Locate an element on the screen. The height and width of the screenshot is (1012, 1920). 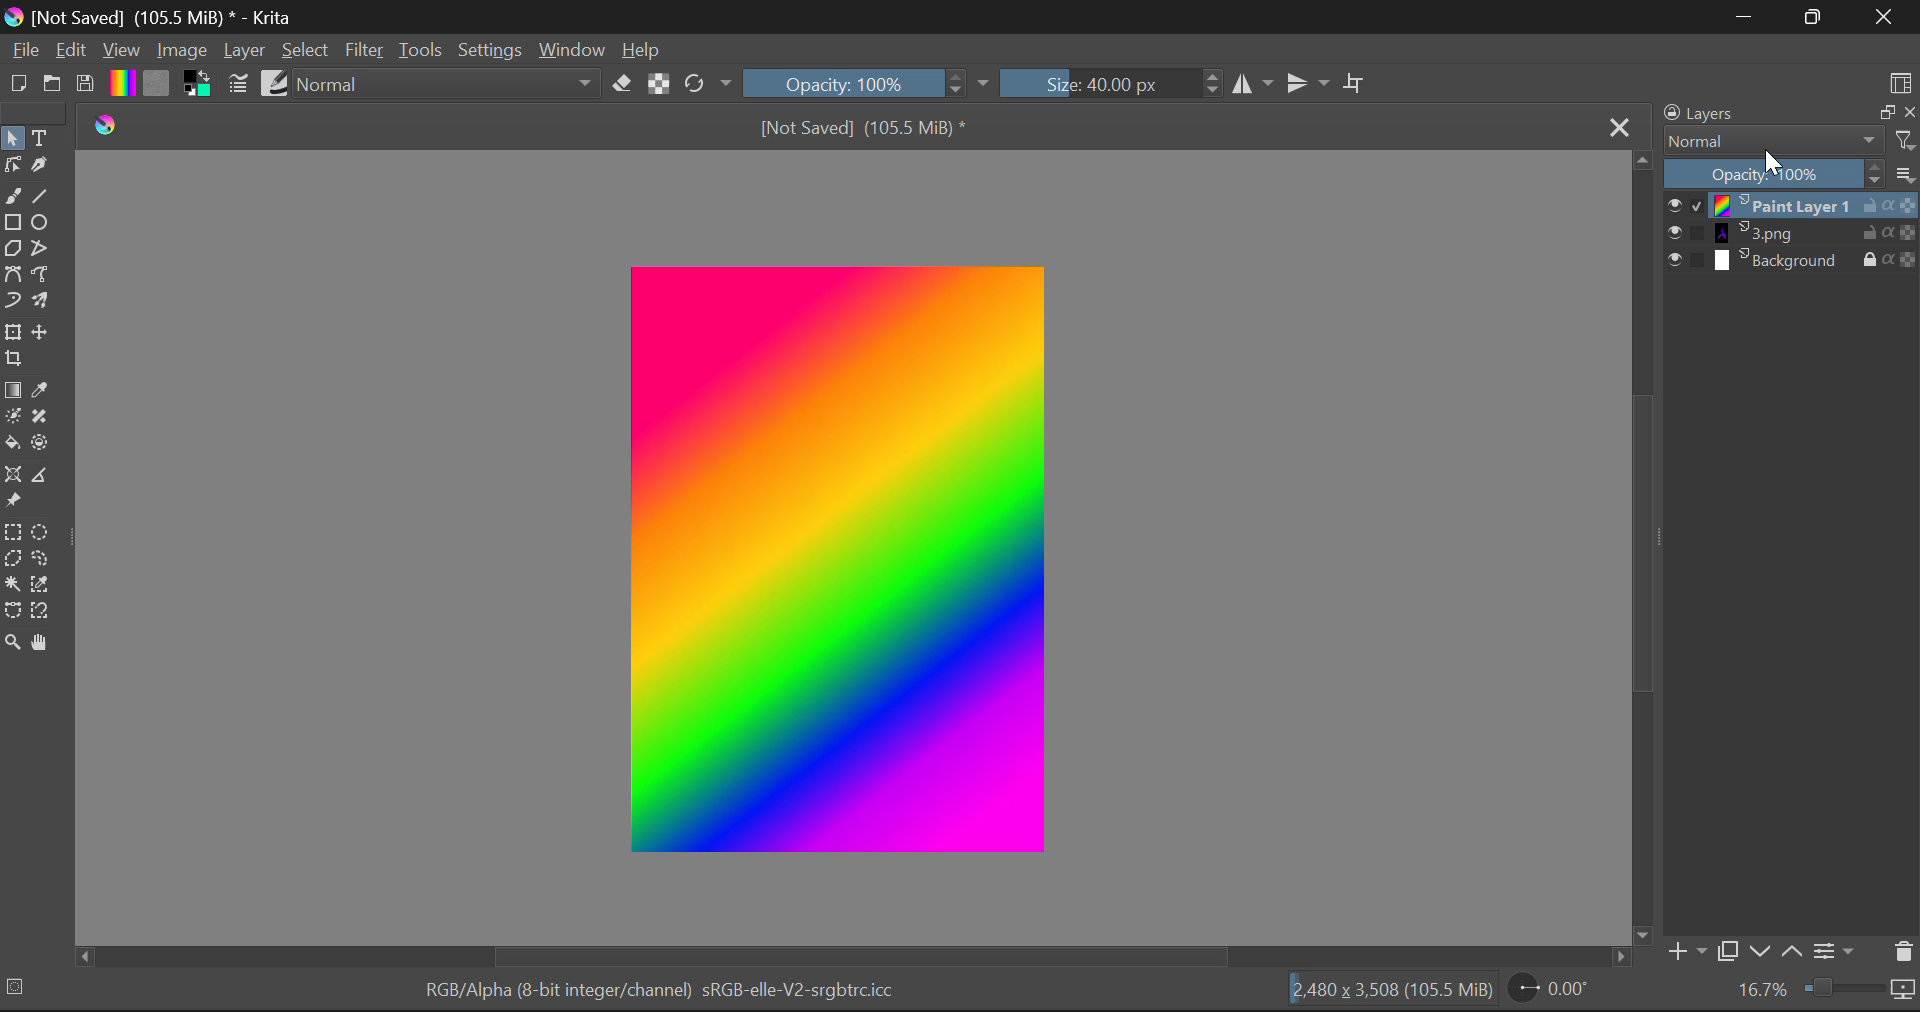
Multibrush Tool is located at coordinates (42, 299).